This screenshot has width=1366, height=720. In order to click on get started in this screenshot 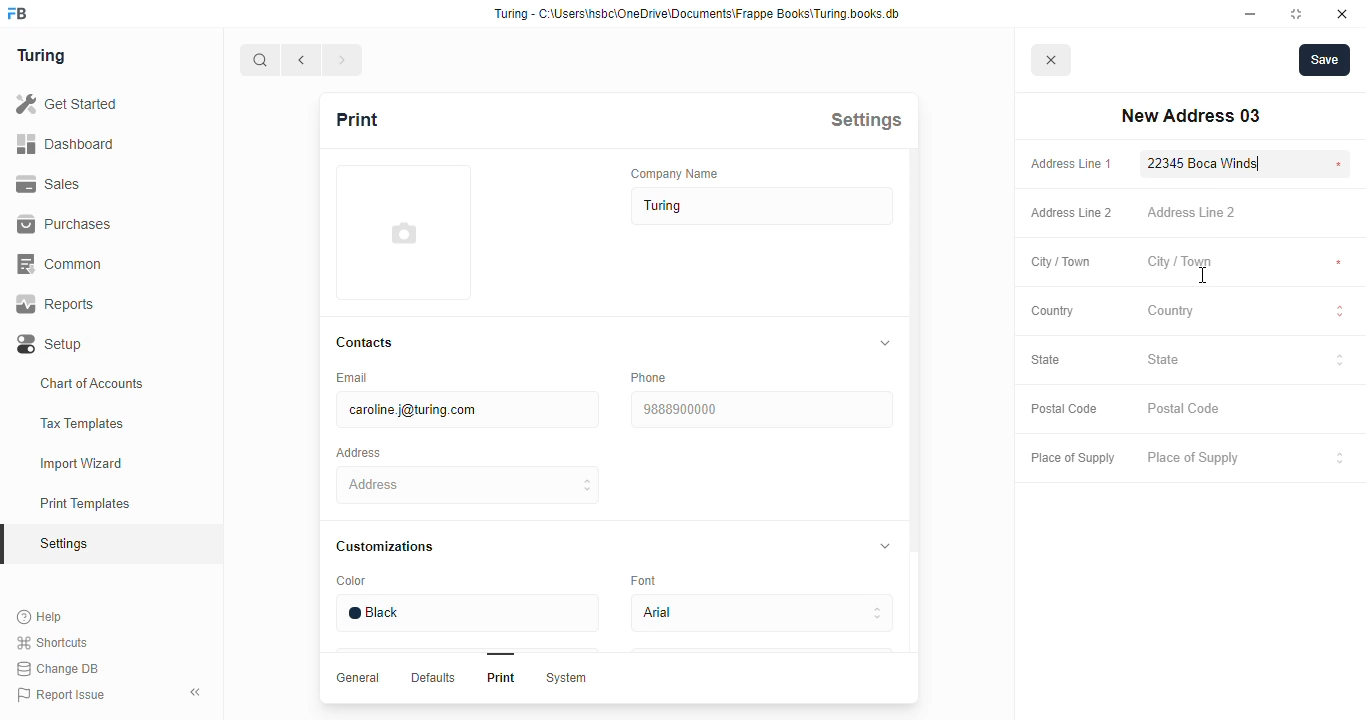, I will do `click(66, 104)`.